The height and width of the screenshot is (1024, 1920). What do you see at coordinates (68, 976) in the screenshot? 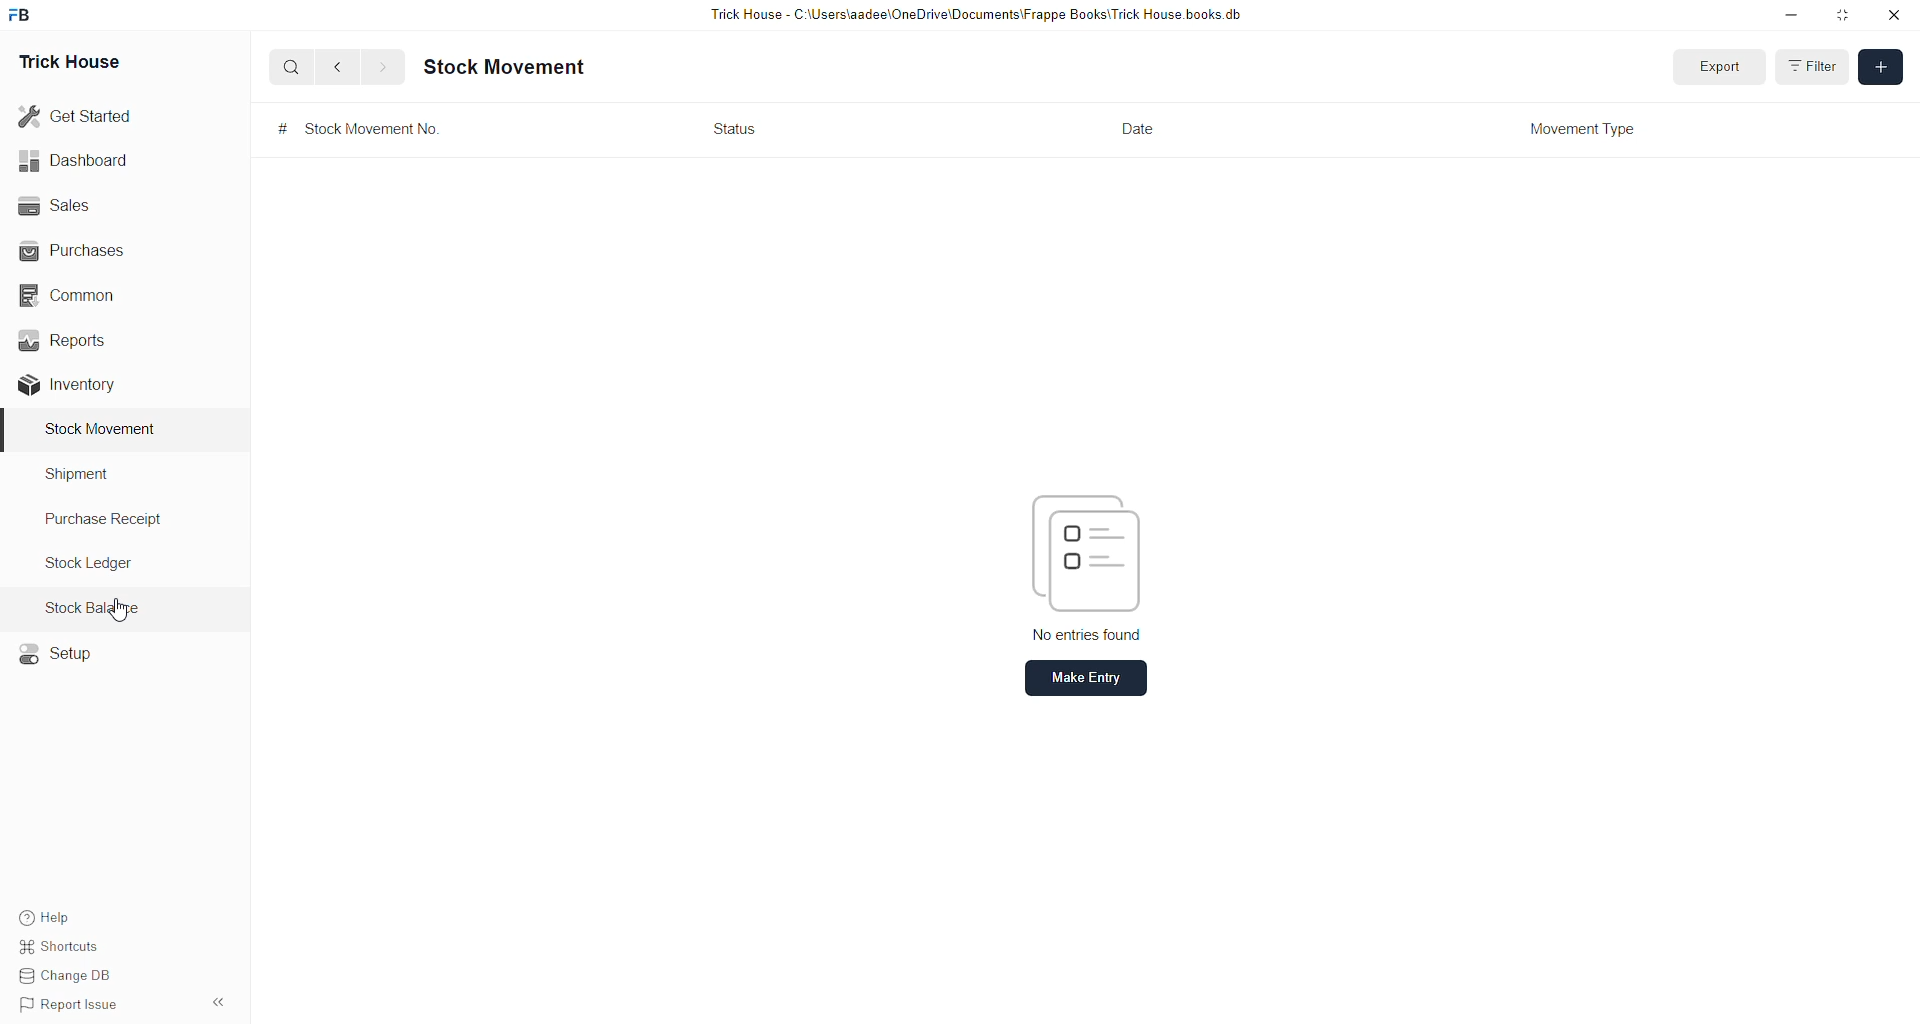
I see `Change DB` at bounding box center [68, 976].